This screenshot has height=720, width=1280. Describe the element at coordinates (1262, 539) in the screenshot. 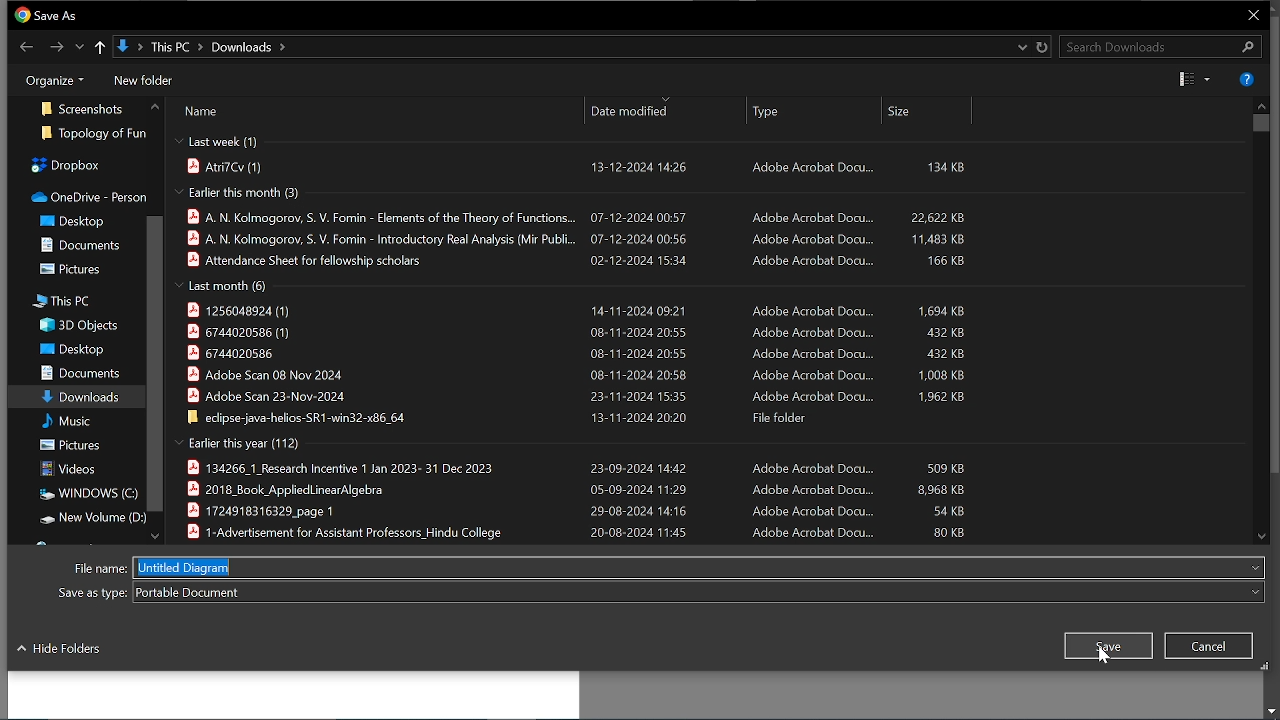

I see `Move down in files` at that location.